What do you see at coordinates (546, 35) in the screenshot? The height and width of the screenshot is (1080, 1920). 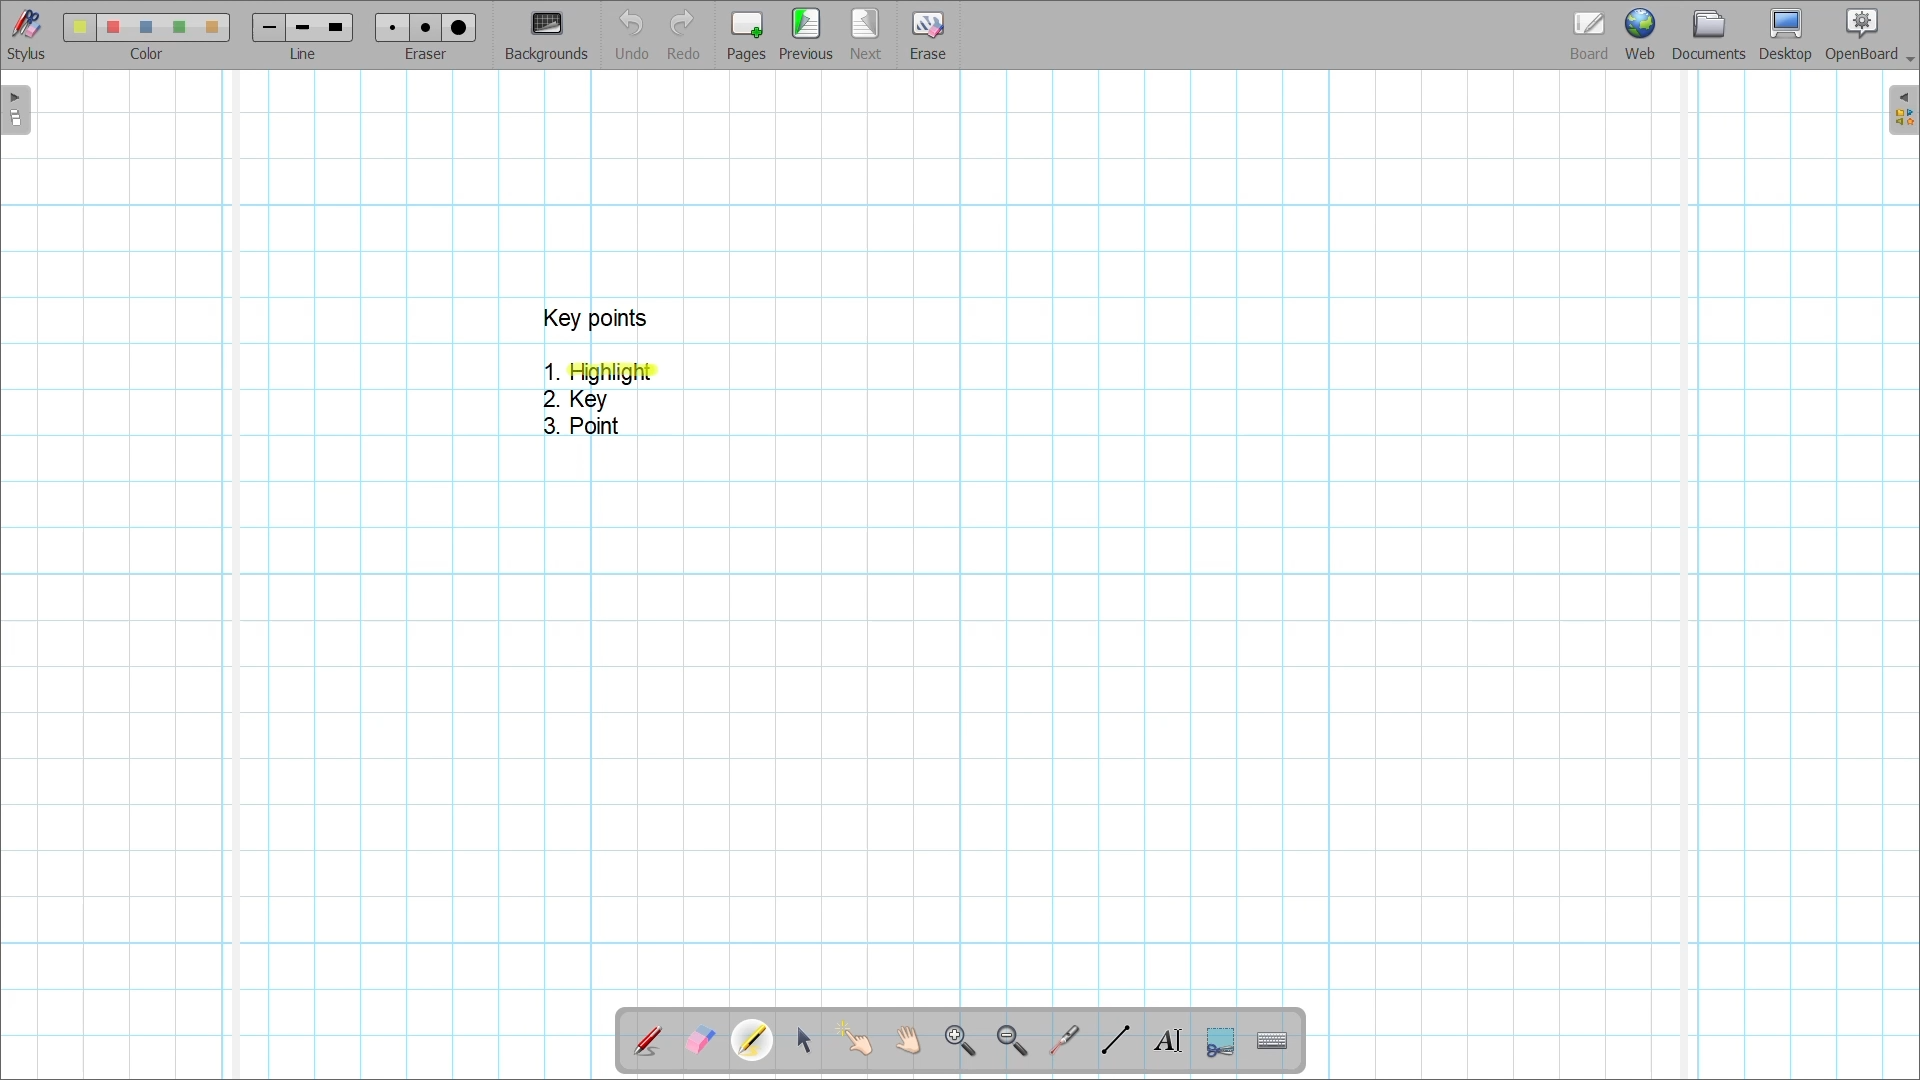 I see `Change background` at bounding box center [546, 35].